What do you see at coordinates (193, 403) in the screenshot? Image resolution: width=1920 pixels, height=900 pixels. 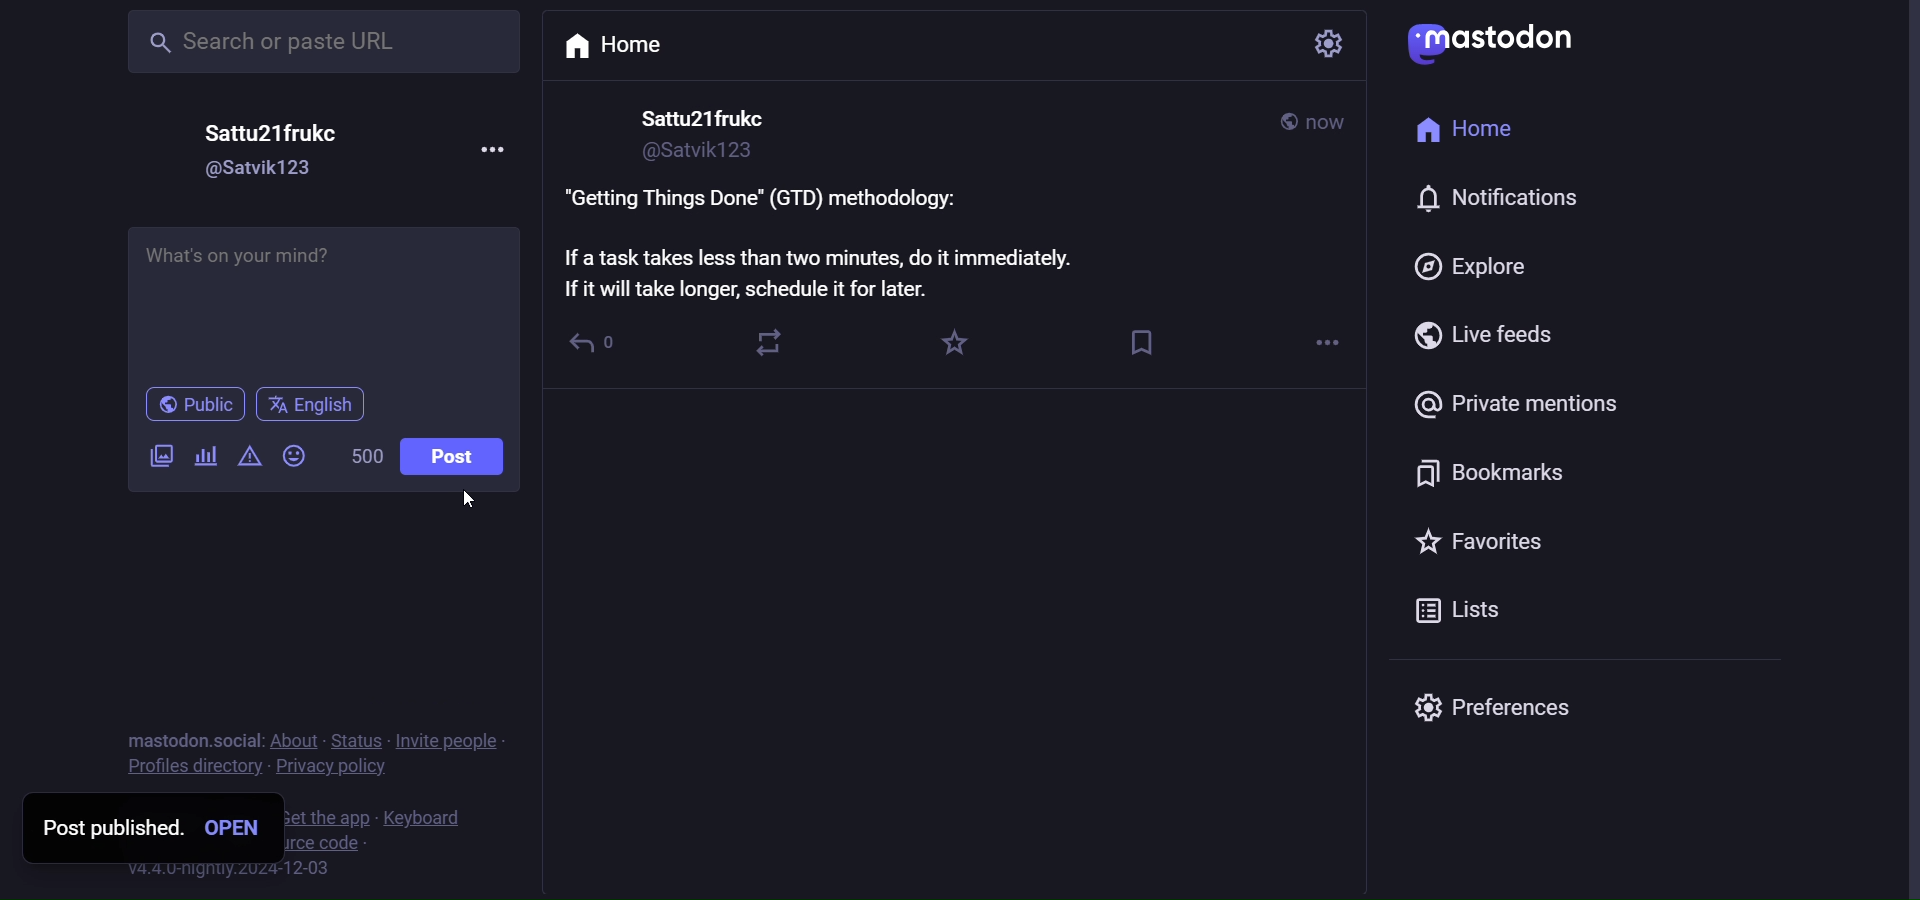 I see `public` at bounding box center [193, 403].